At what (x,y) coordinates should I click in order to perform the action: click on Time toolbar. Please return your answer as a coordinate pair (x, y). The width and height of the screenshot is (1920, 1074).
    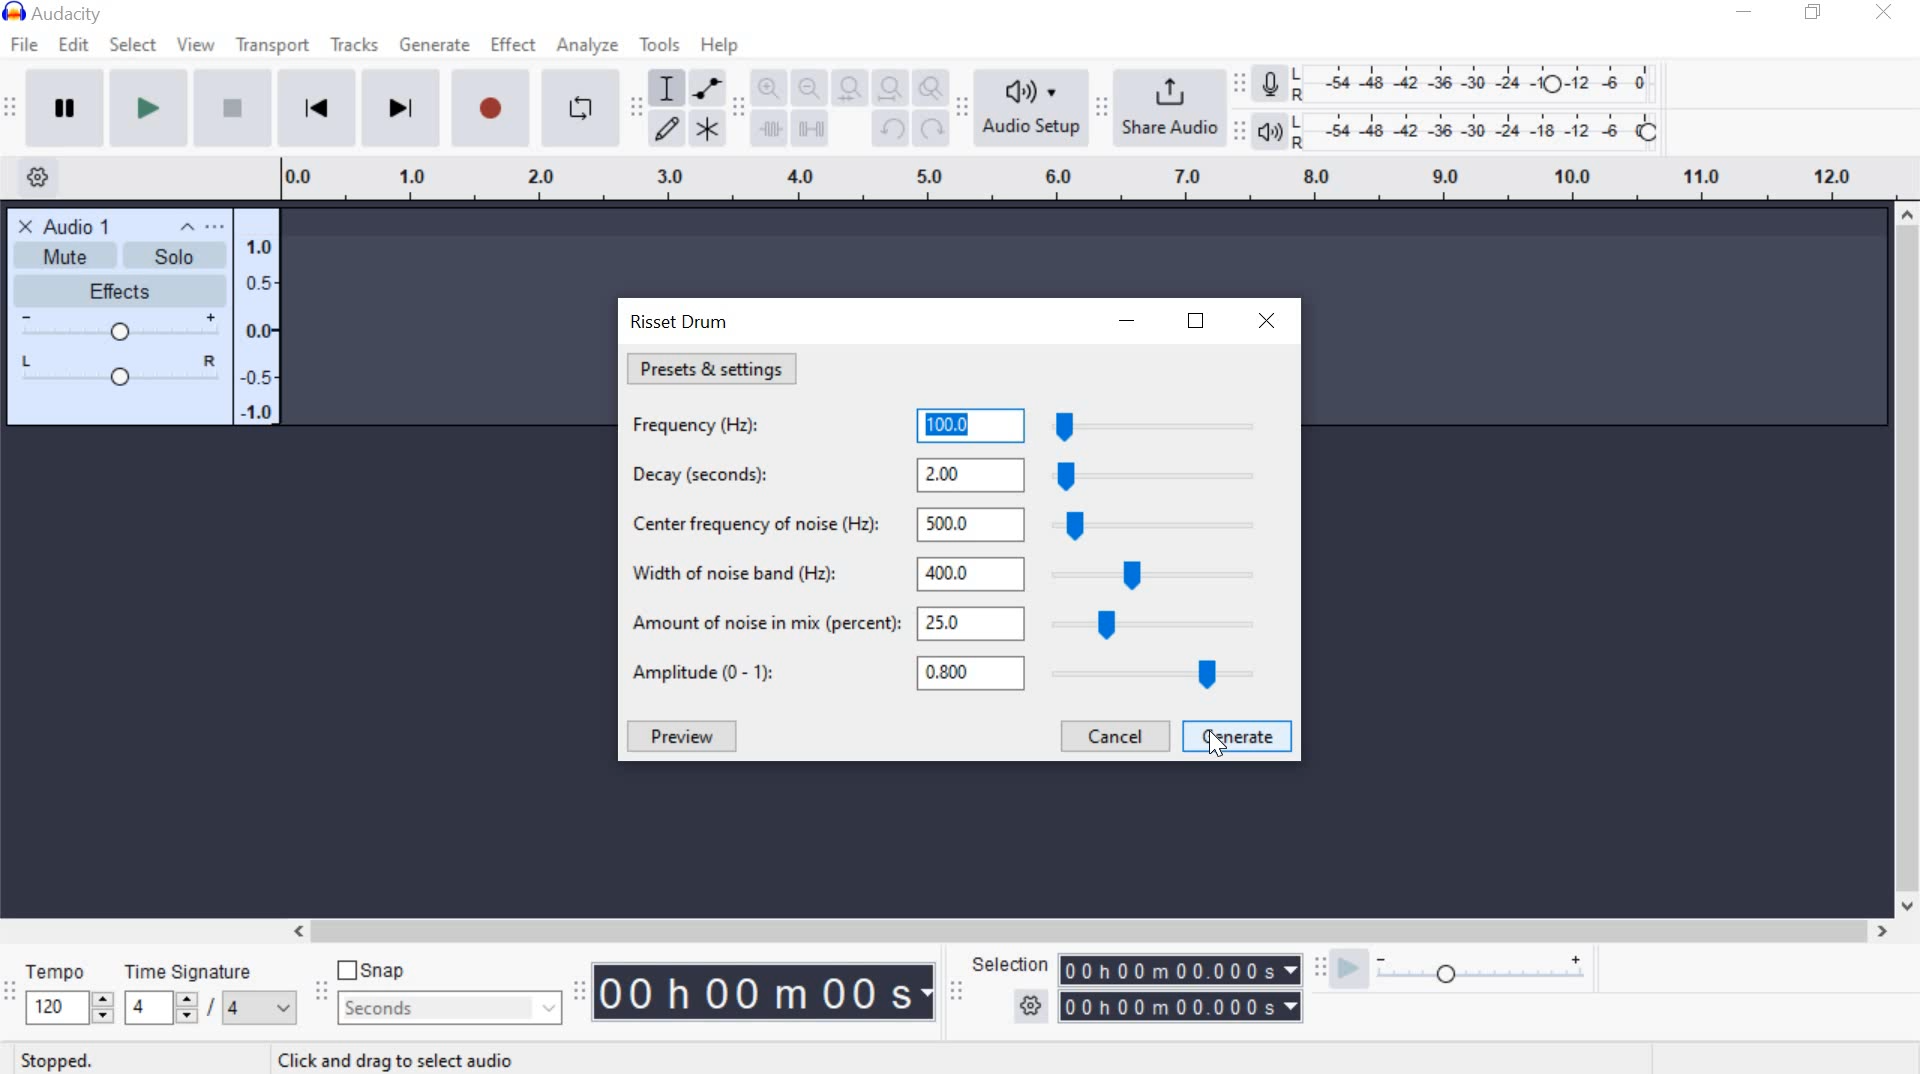
    Looking at the image, I should click on (578, 993).